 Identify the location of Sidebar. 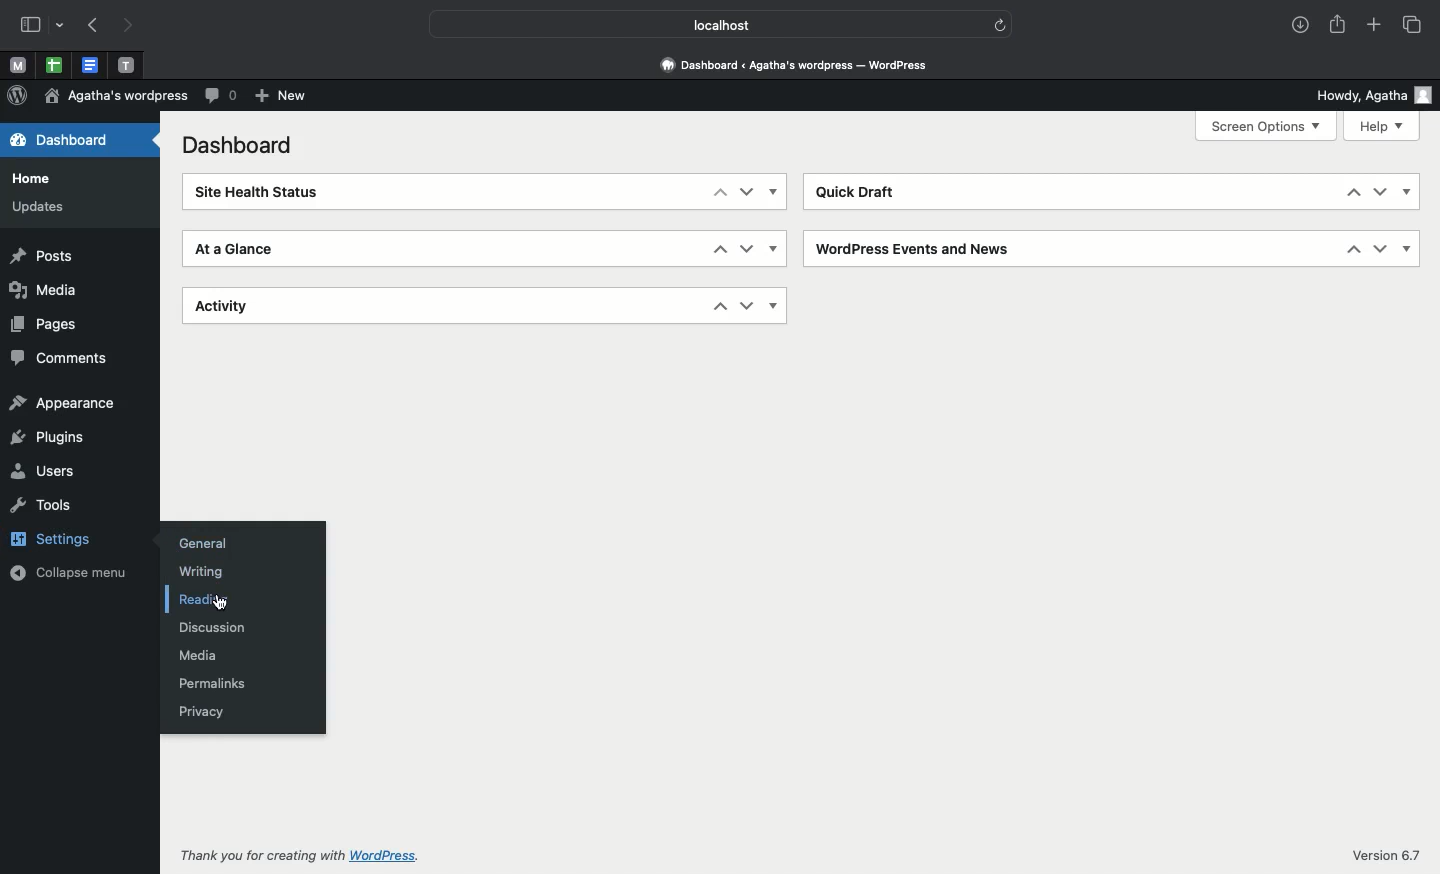
(32, 25).